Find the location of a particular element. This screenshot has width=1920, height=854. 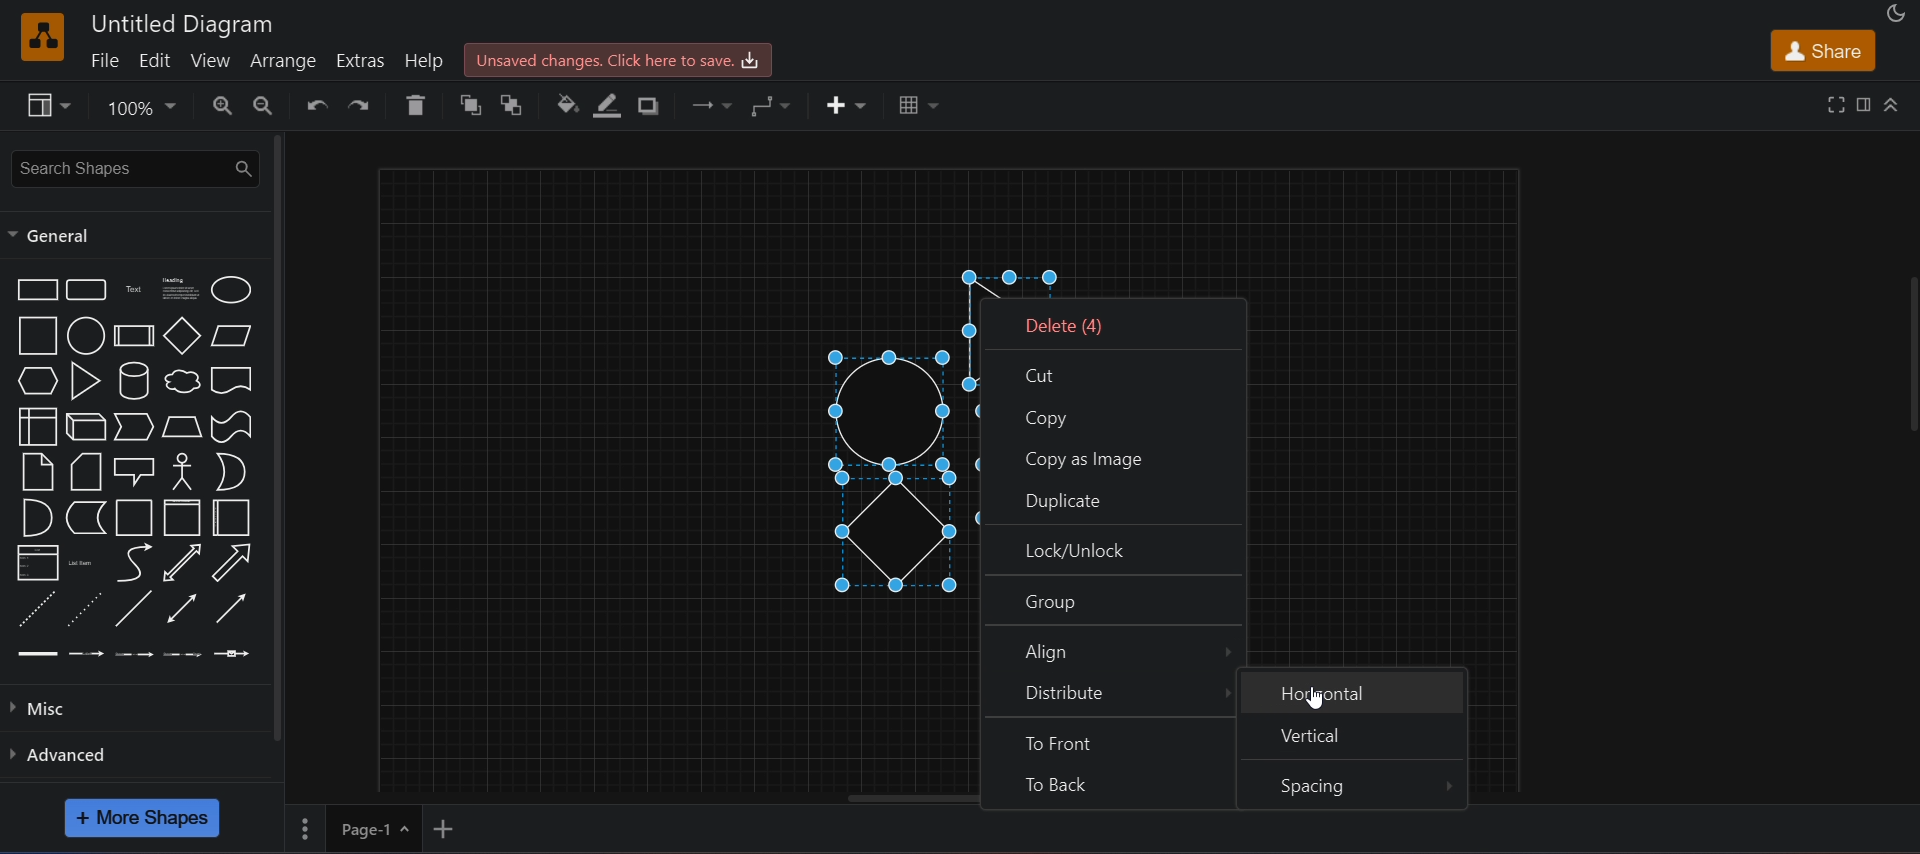

copy is located at coordinates (1110, 413).